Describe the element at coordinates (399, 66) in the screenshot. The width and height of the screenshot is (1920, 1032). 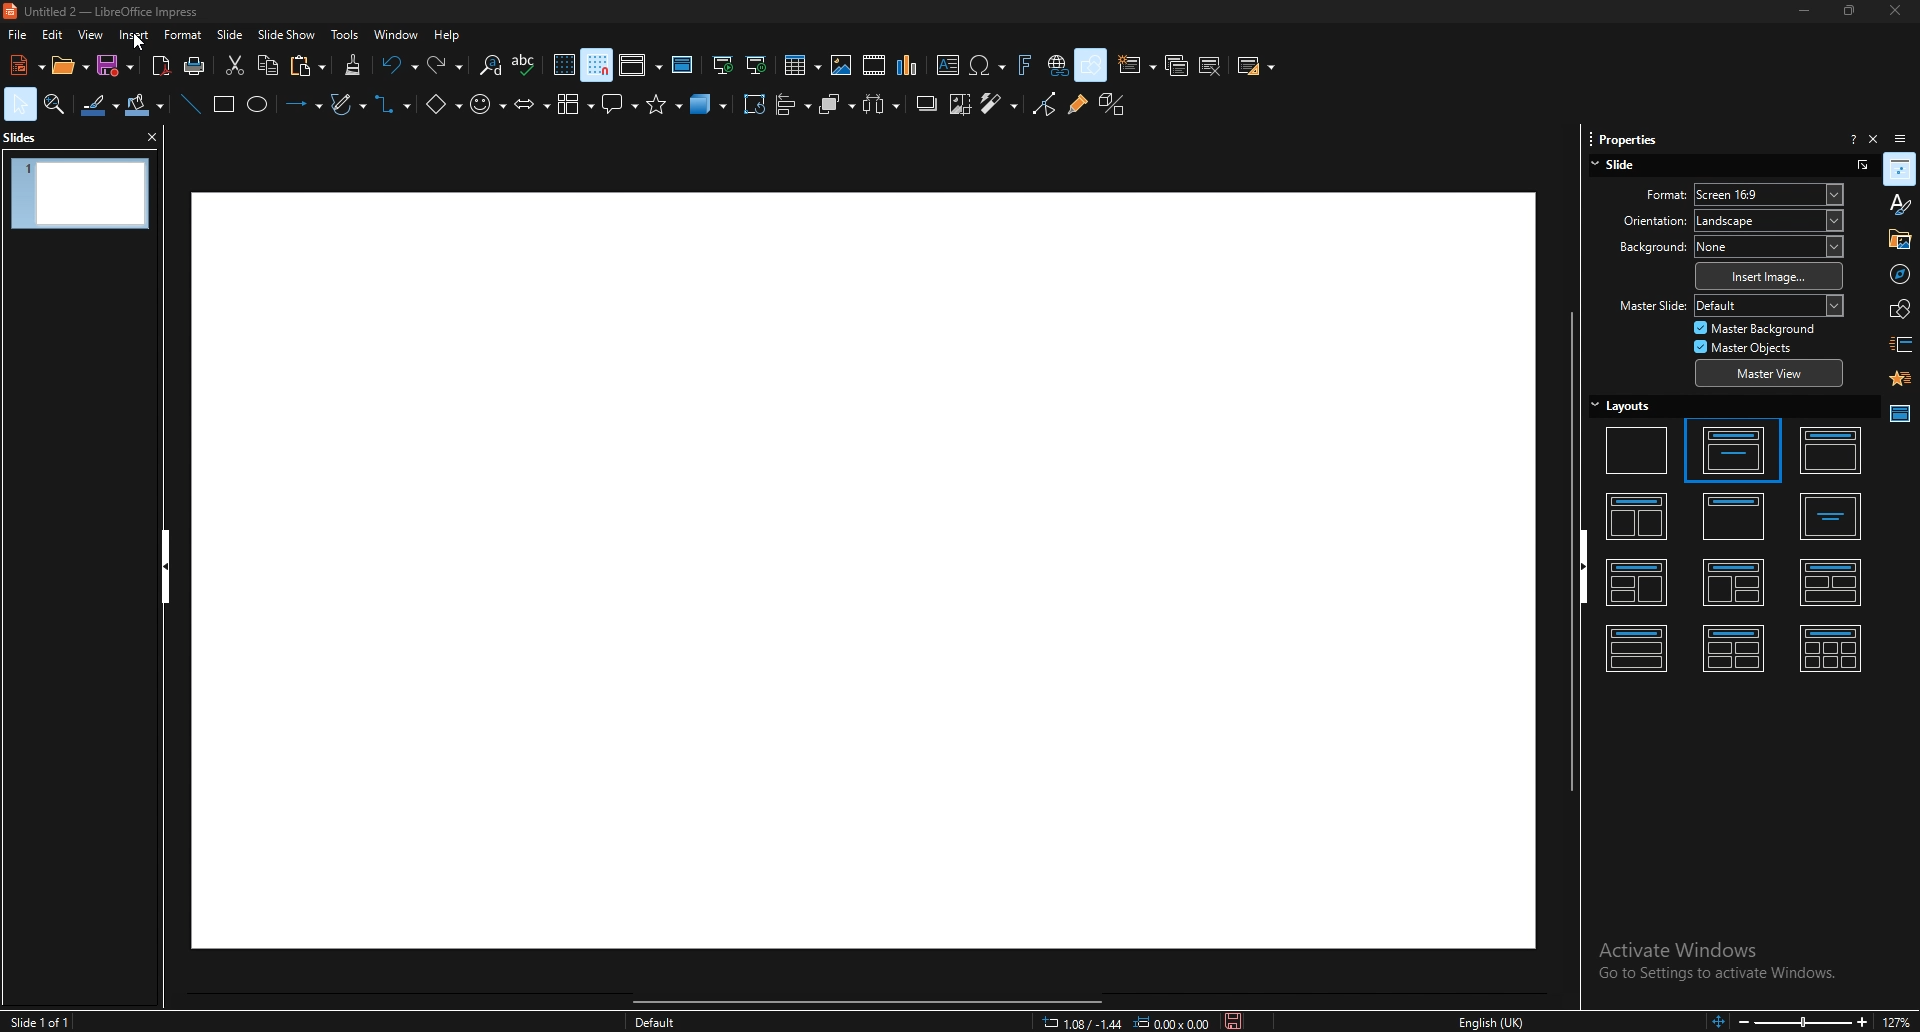
I see `undo` at that location.